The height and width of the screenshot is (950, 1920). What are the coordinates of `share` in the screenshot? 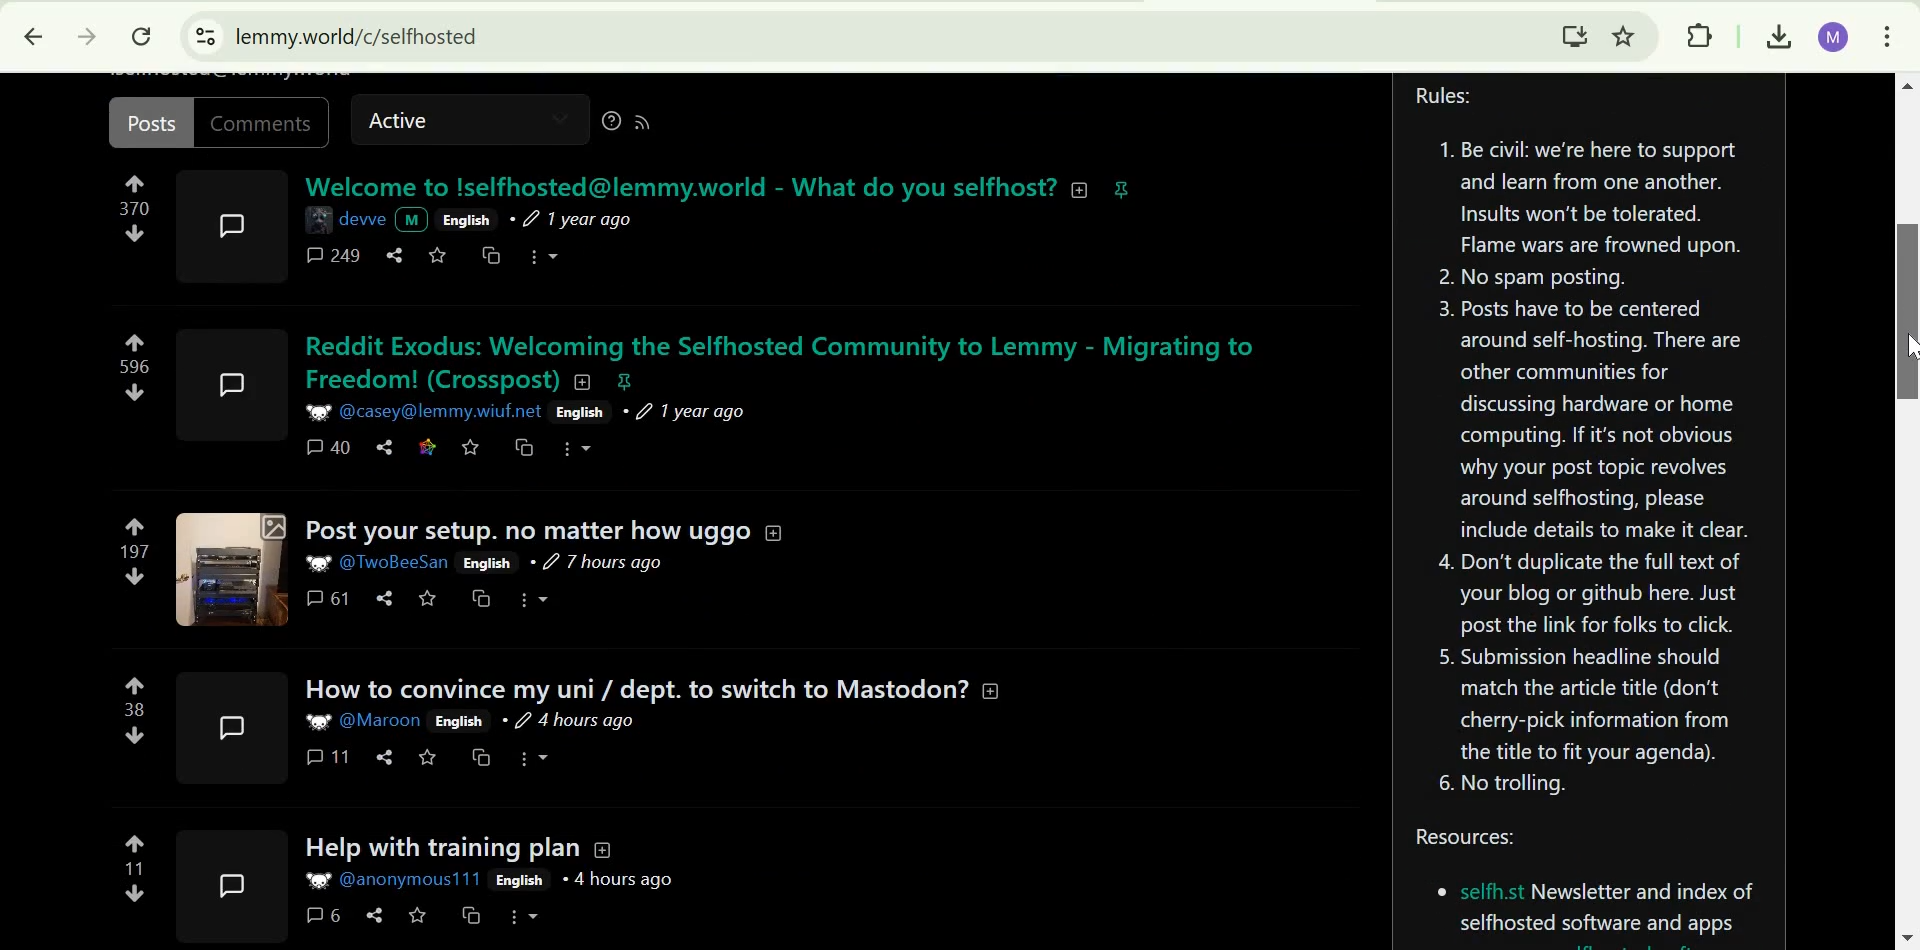 It's located at (385, 598).